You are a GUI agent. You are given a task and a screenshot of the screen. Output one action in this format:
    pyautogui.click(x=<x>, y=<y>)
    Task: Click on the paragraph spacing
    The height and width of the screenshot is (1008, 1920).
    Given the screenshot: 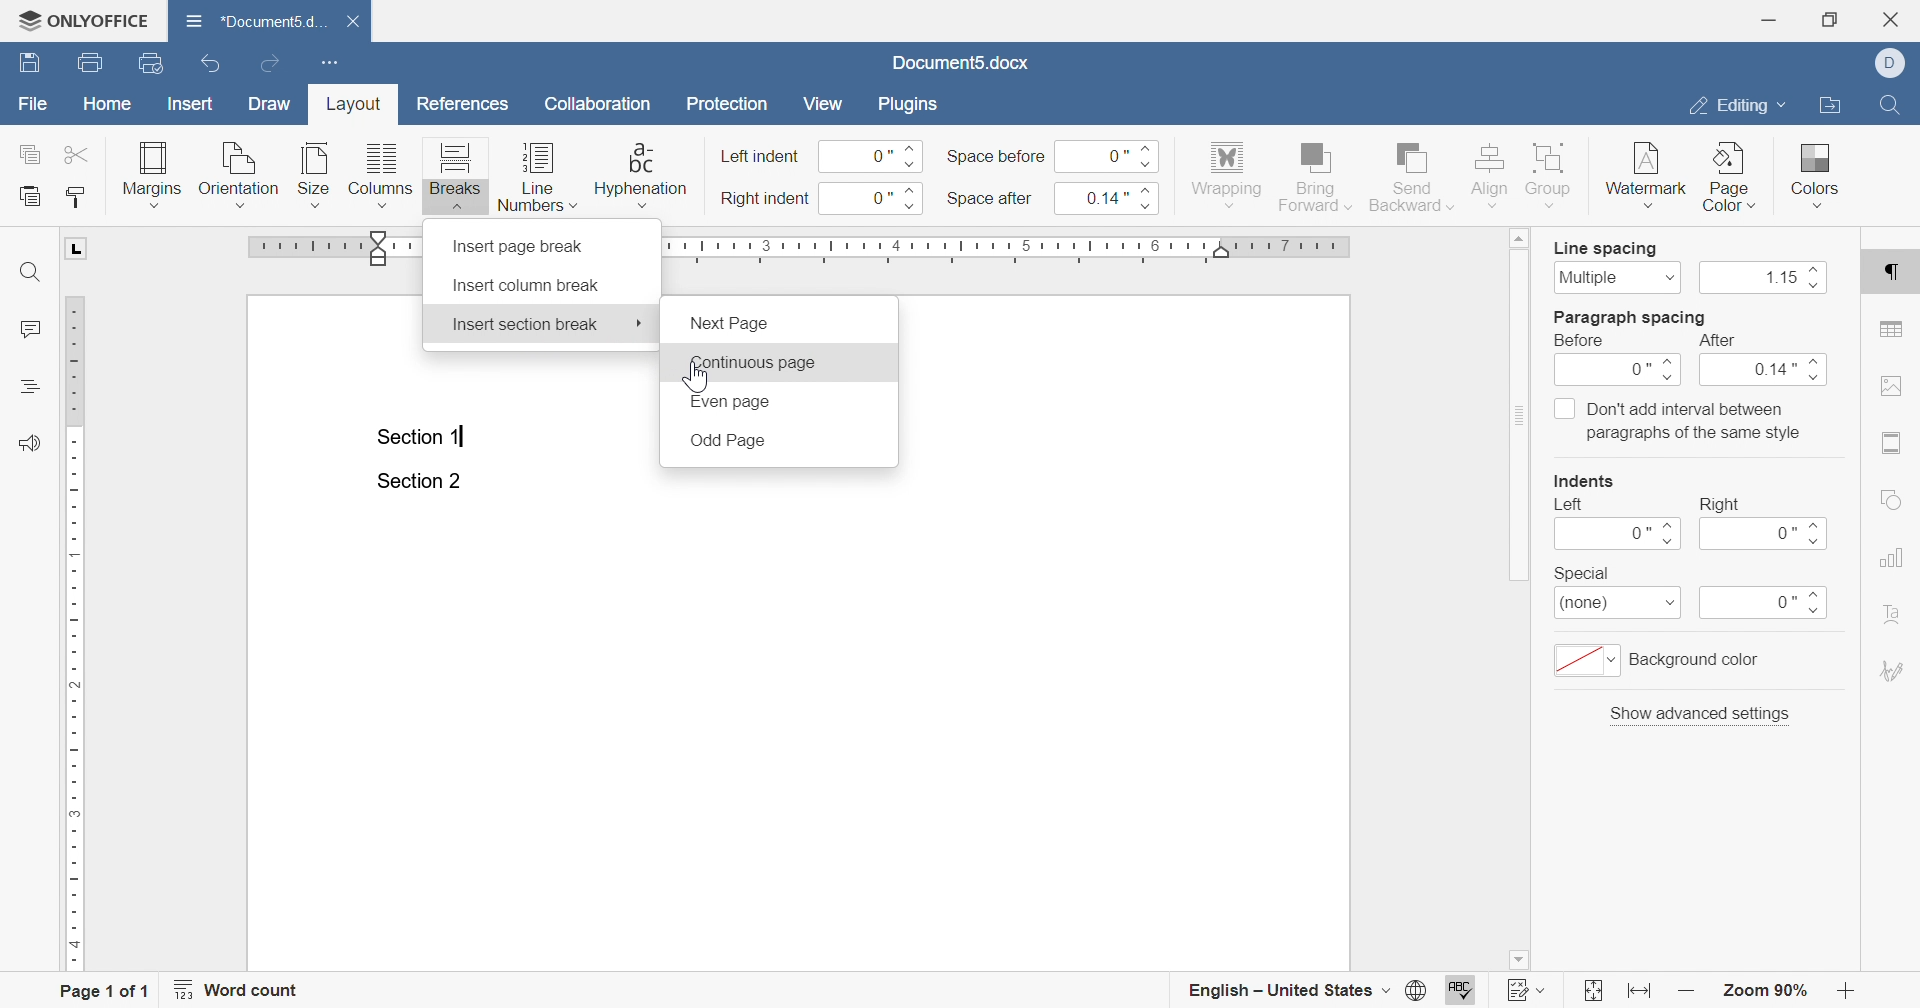 What is the action you would take?
    pyautogui.click(x=1631, y=317)
    